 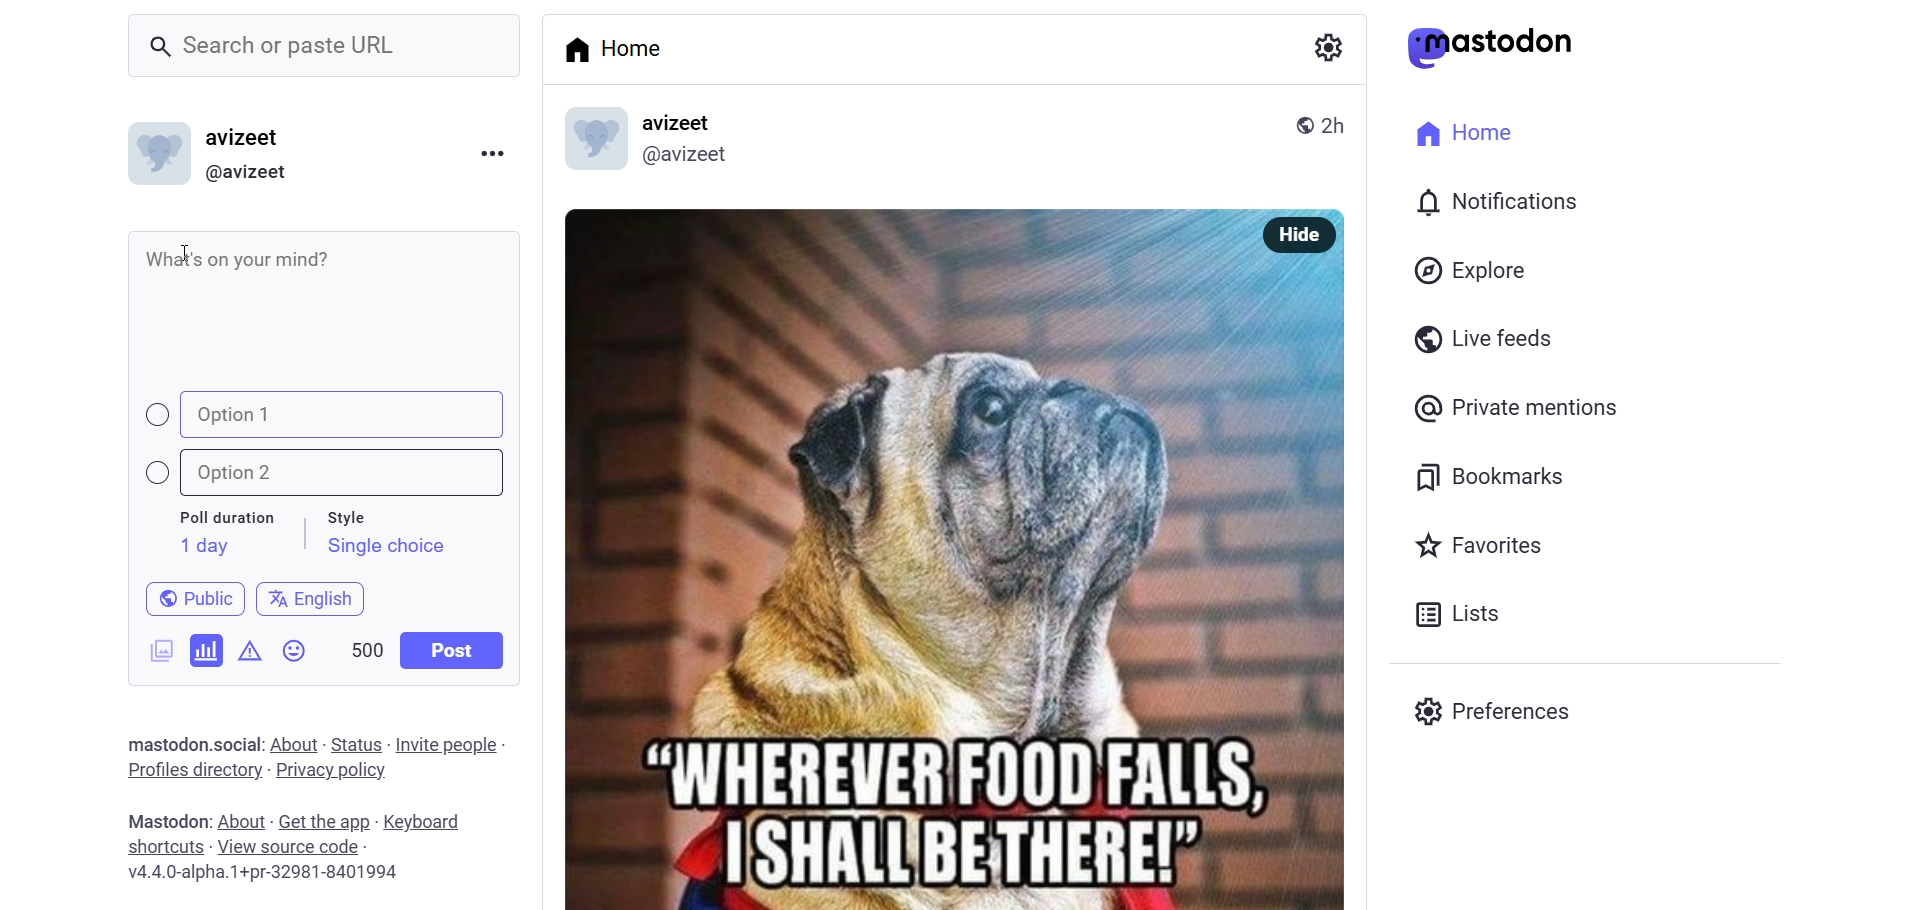 I want to click on mastodon, so click(x=163, y=820).